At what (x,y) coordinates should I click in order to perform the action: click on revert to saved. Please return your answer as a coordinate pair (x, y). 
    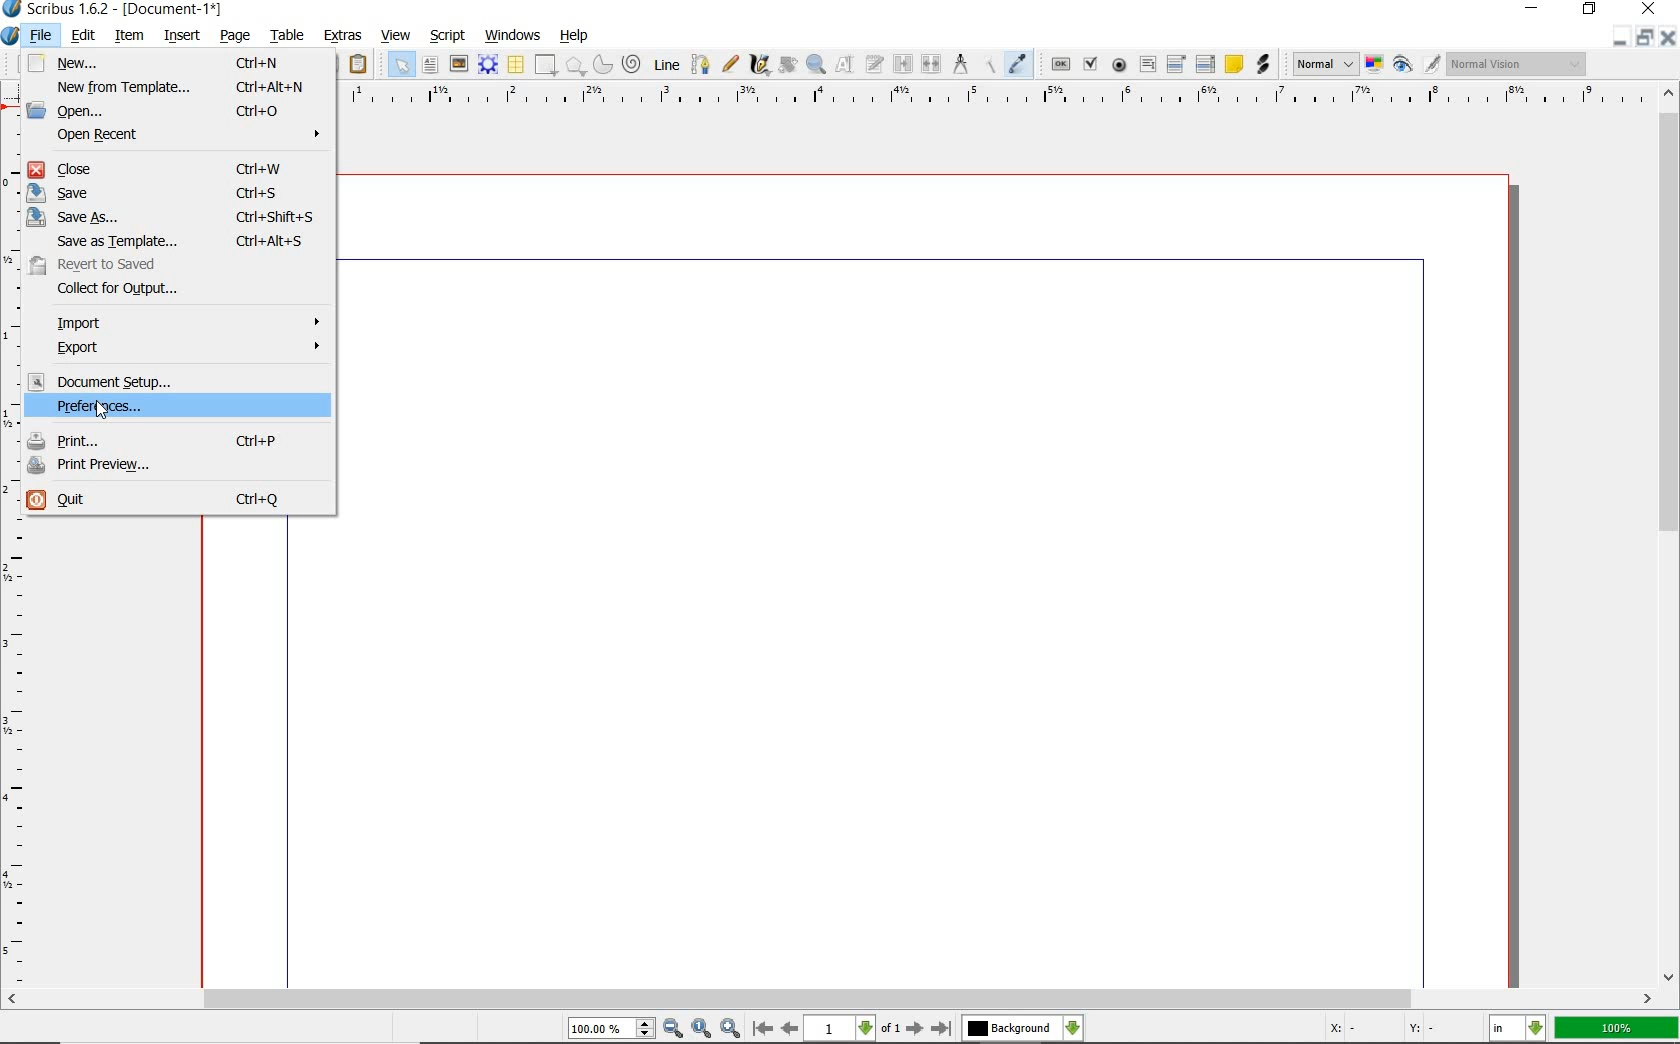
    Looking at the image, I should click on (130, 263).